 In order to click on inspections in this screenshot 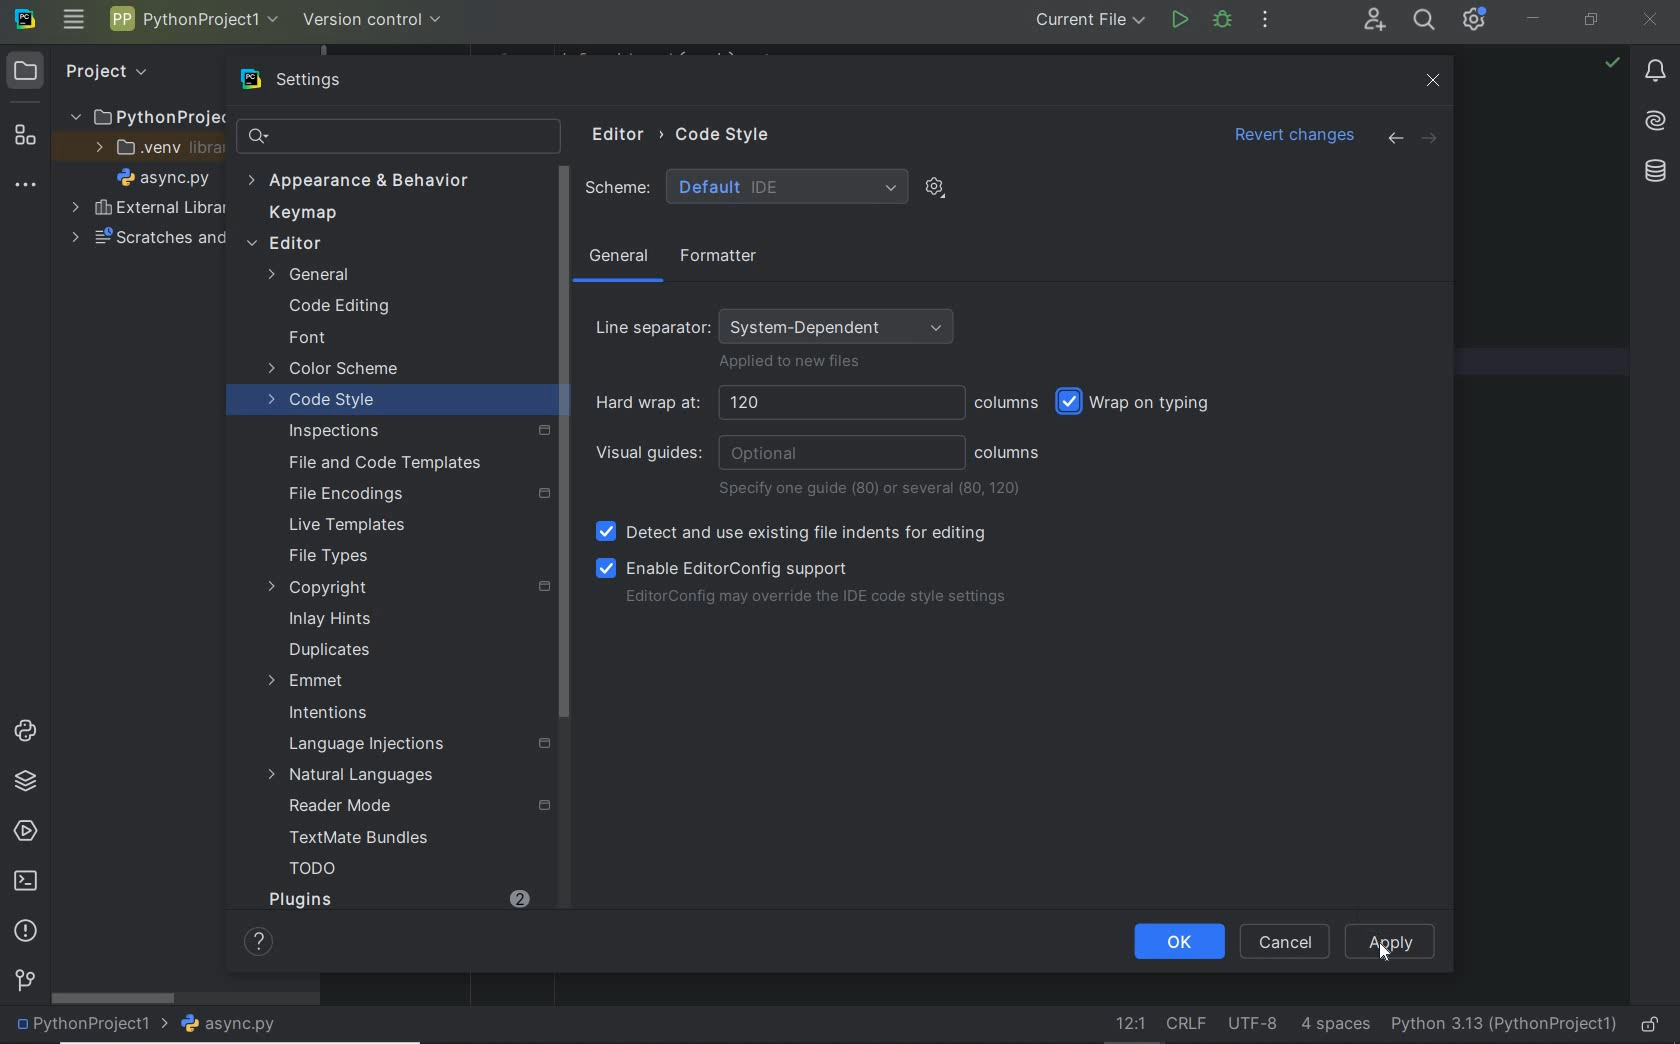, I will do `click(413, 432)`.